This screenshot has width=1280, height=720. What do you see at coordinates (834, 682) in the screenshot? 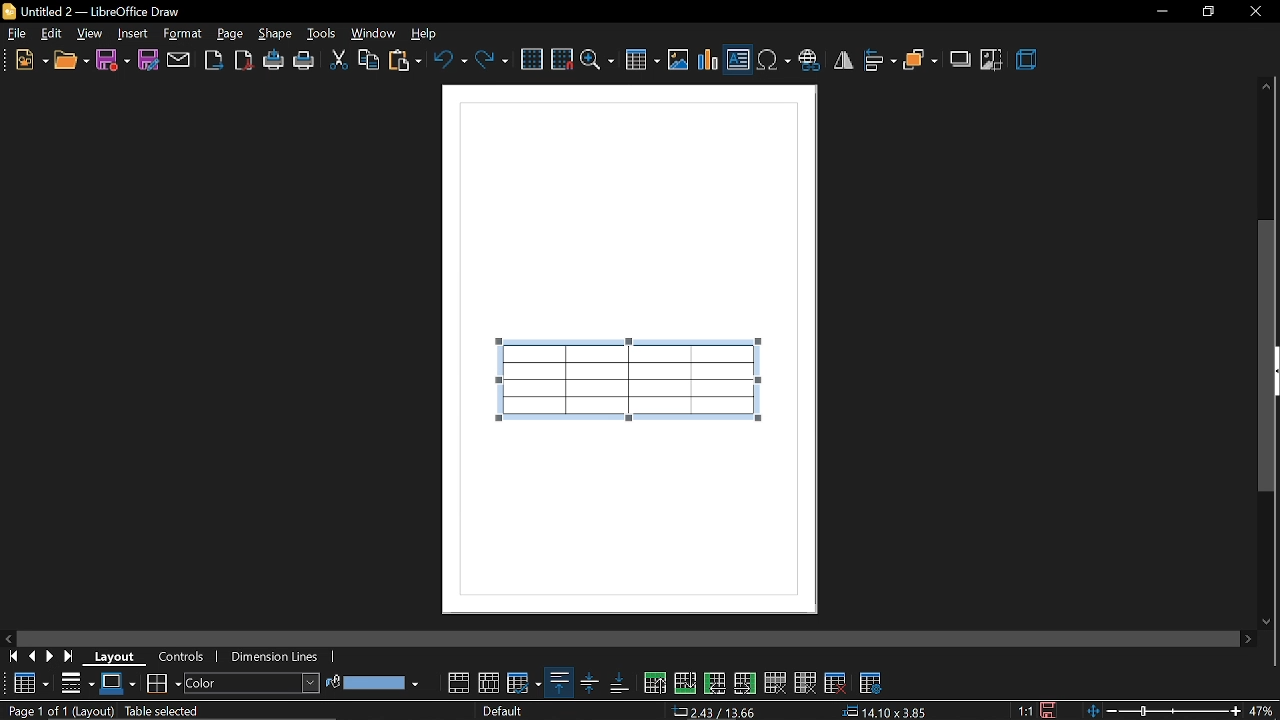
I see `delete table` at bounding box center [834, 682].